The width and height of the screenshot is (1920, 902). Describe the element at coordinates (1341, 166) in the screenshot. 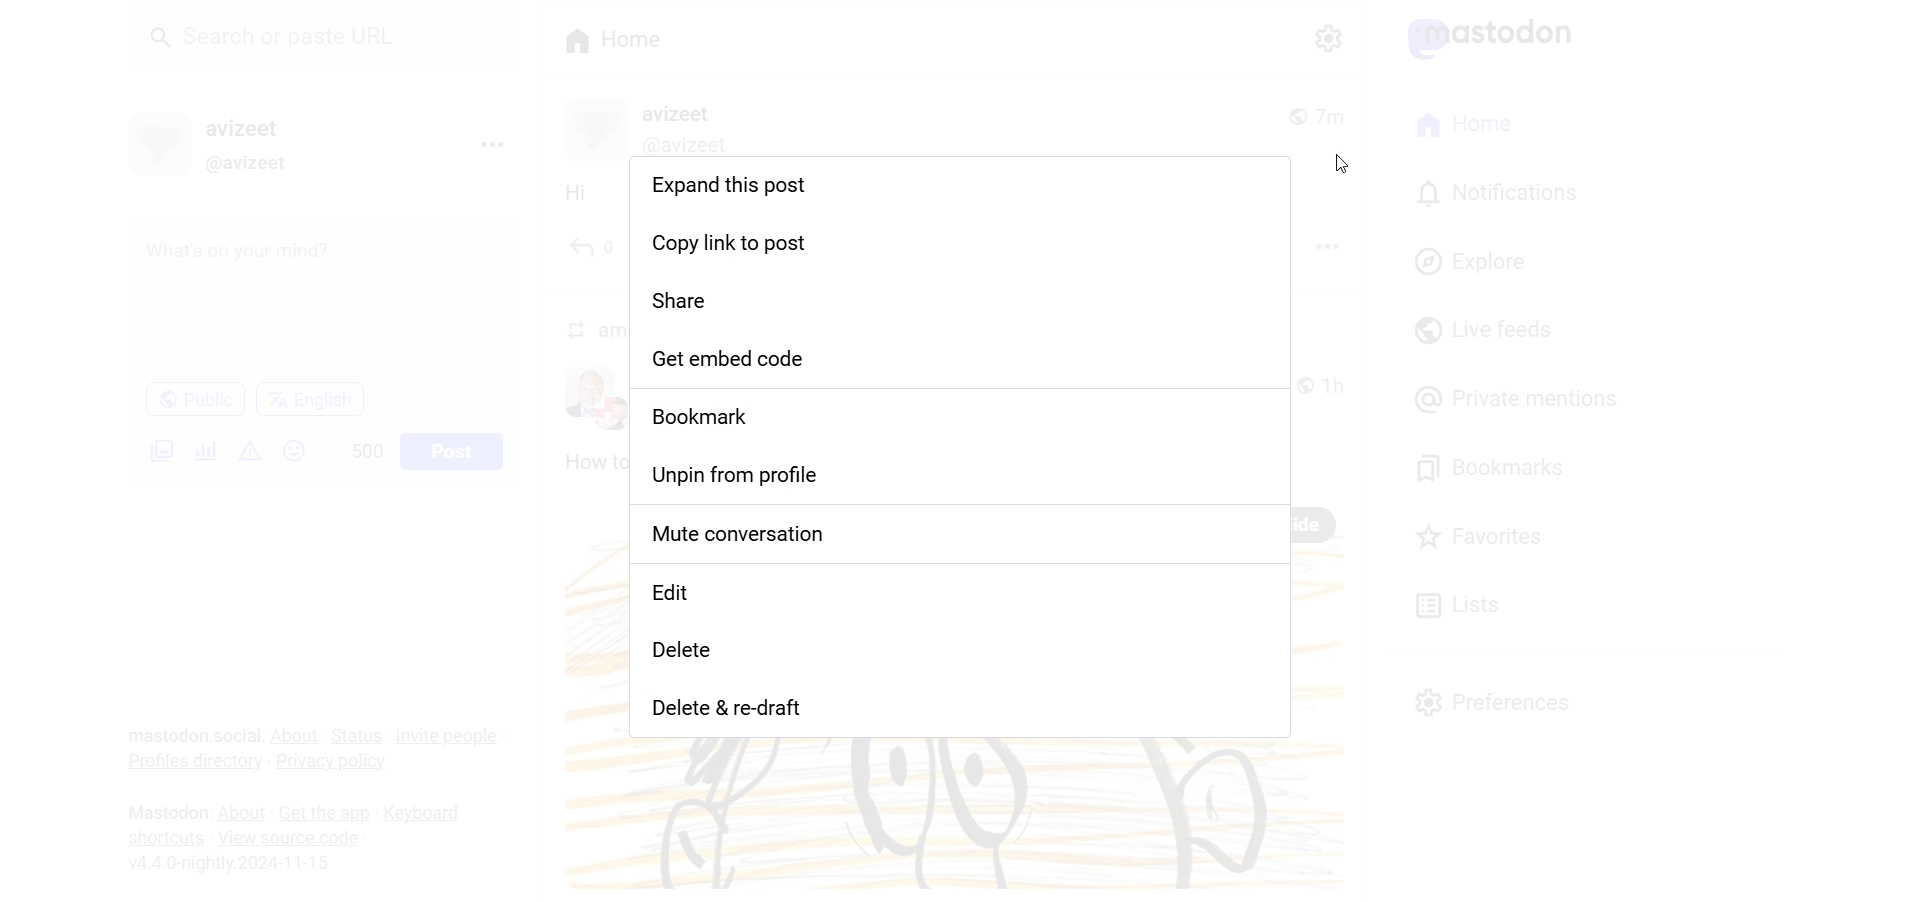

I see `cursor` at that location.